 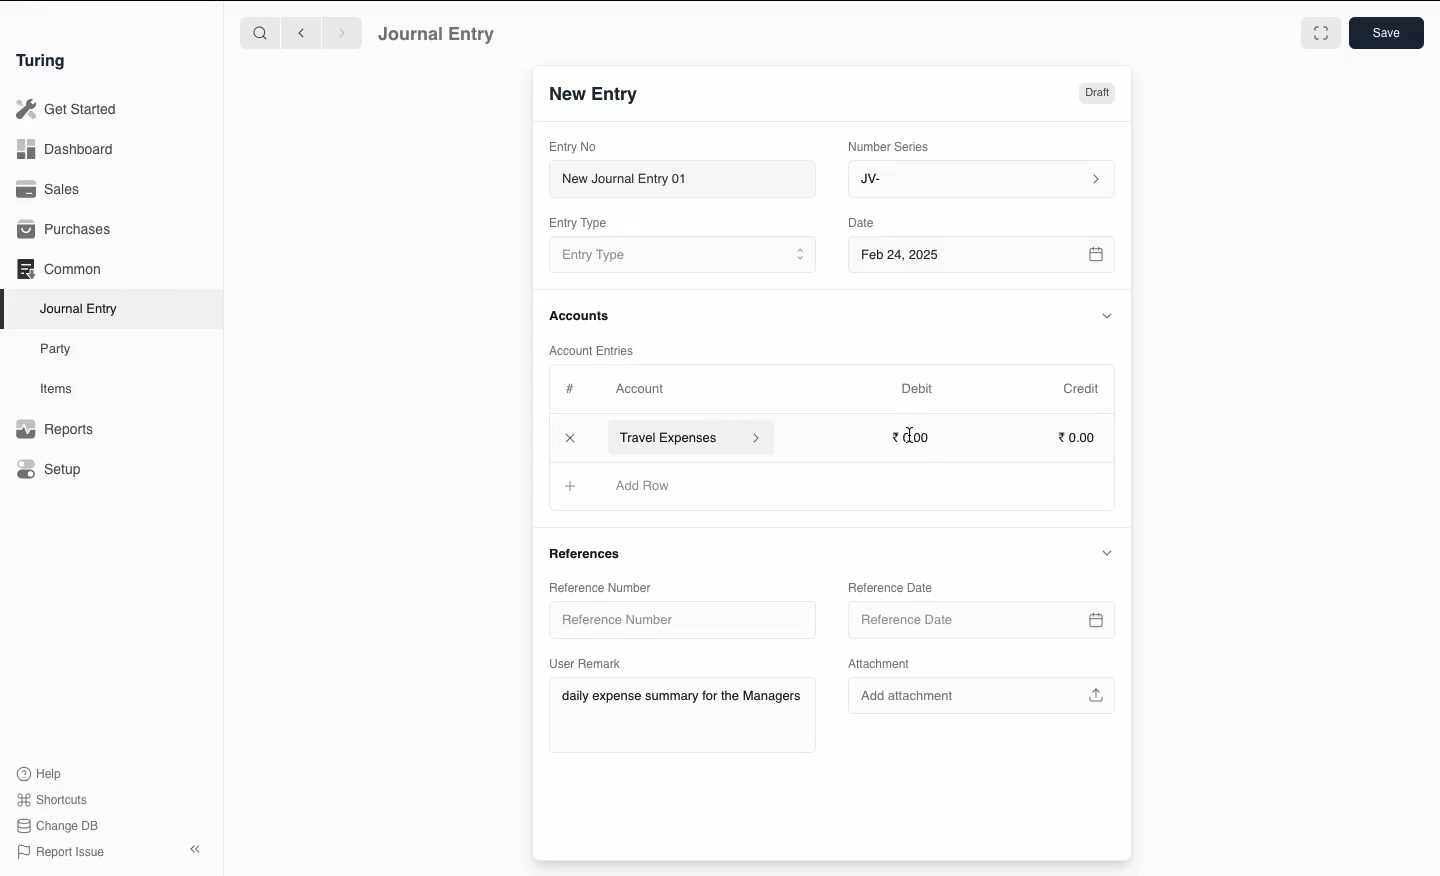 What do you see at coordinates (984, 615) in the screenshot?
I see `Reference Date` at bounding box center [984, 615].